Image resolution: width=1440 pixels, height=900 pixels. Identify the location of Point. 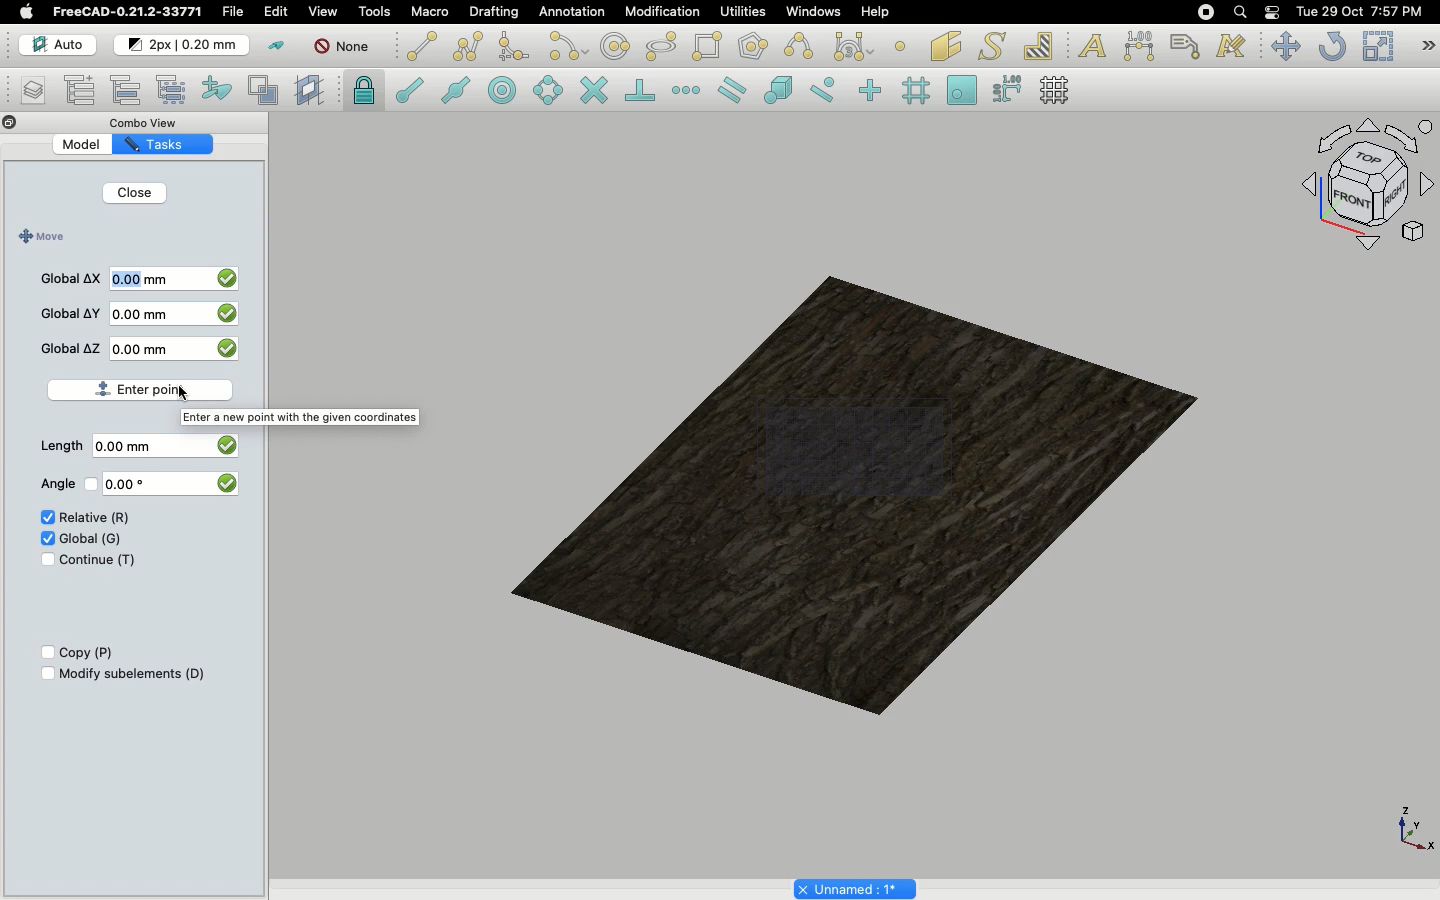
(900, 44).